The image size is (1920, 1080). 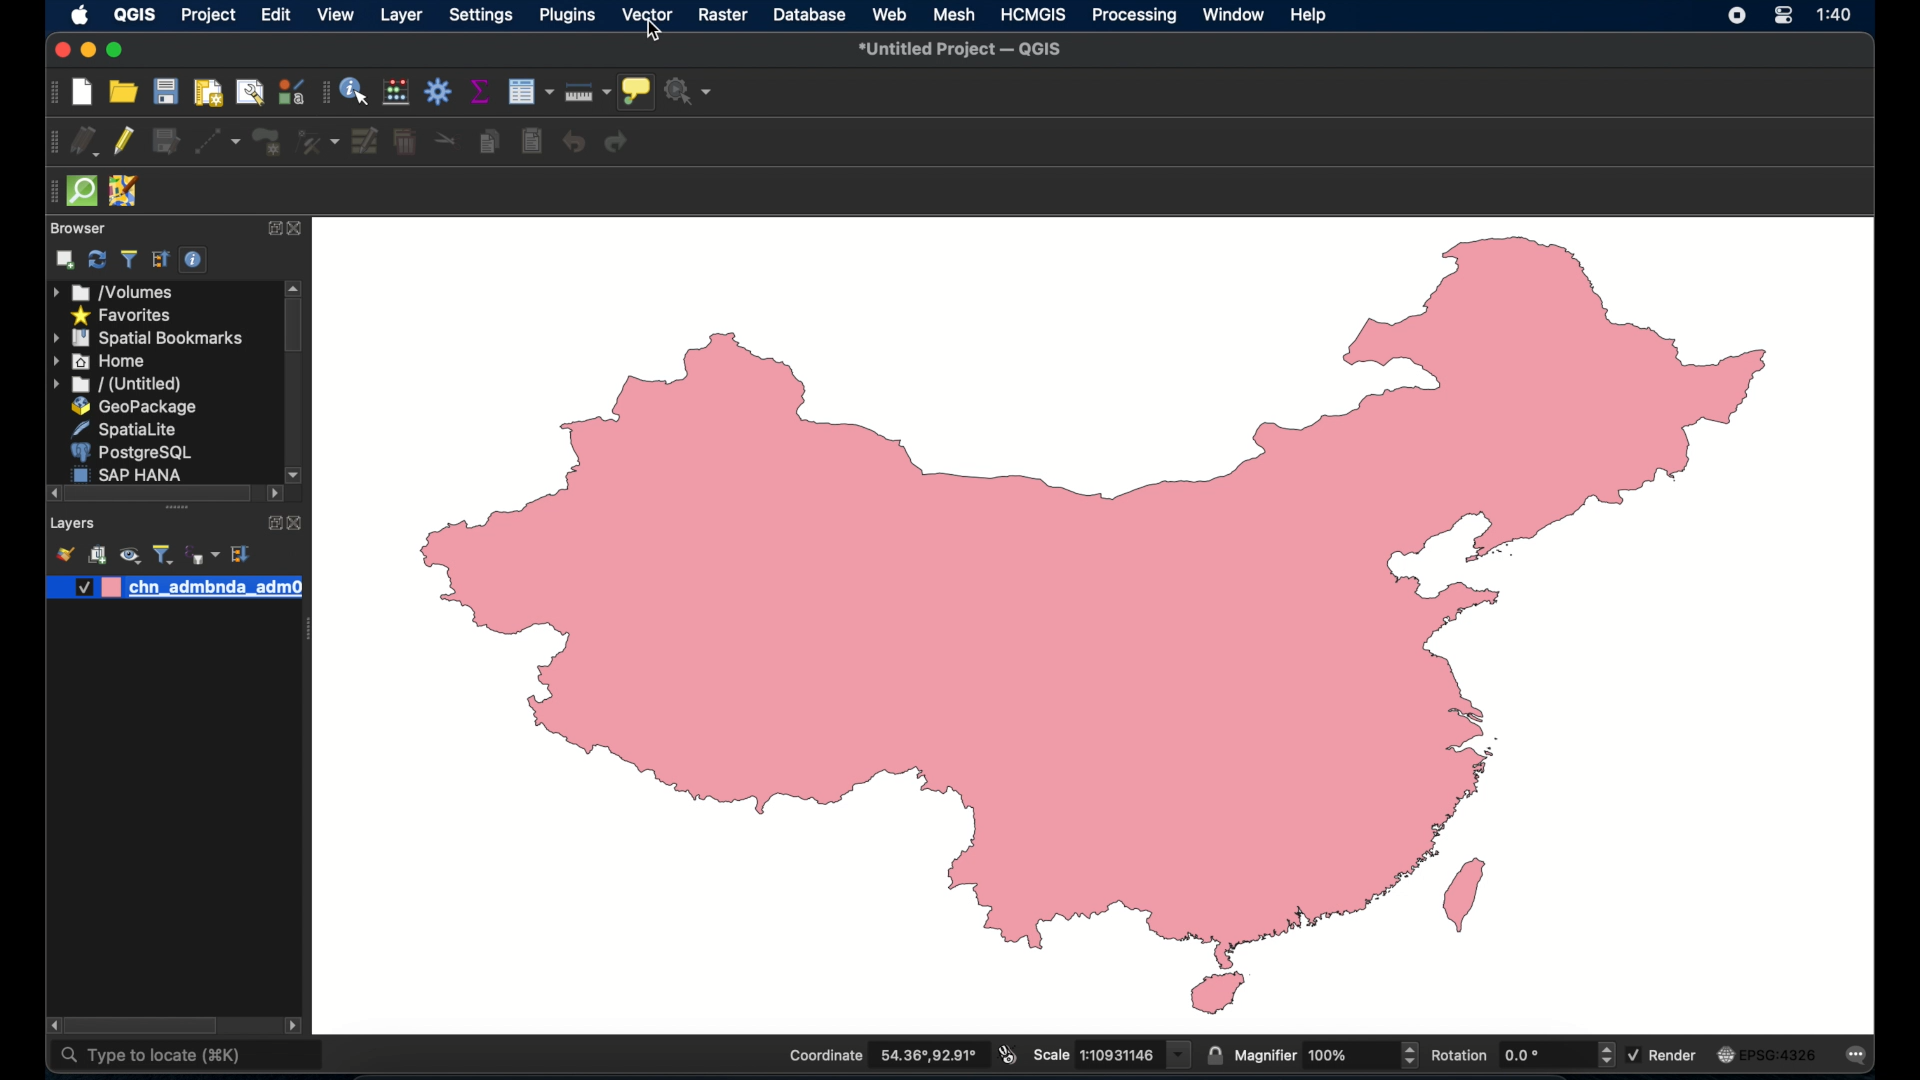 What do you see at coordinates (883, 1055) in the screenshot?
I see `coordinate` at bounding box center [883, 1055].